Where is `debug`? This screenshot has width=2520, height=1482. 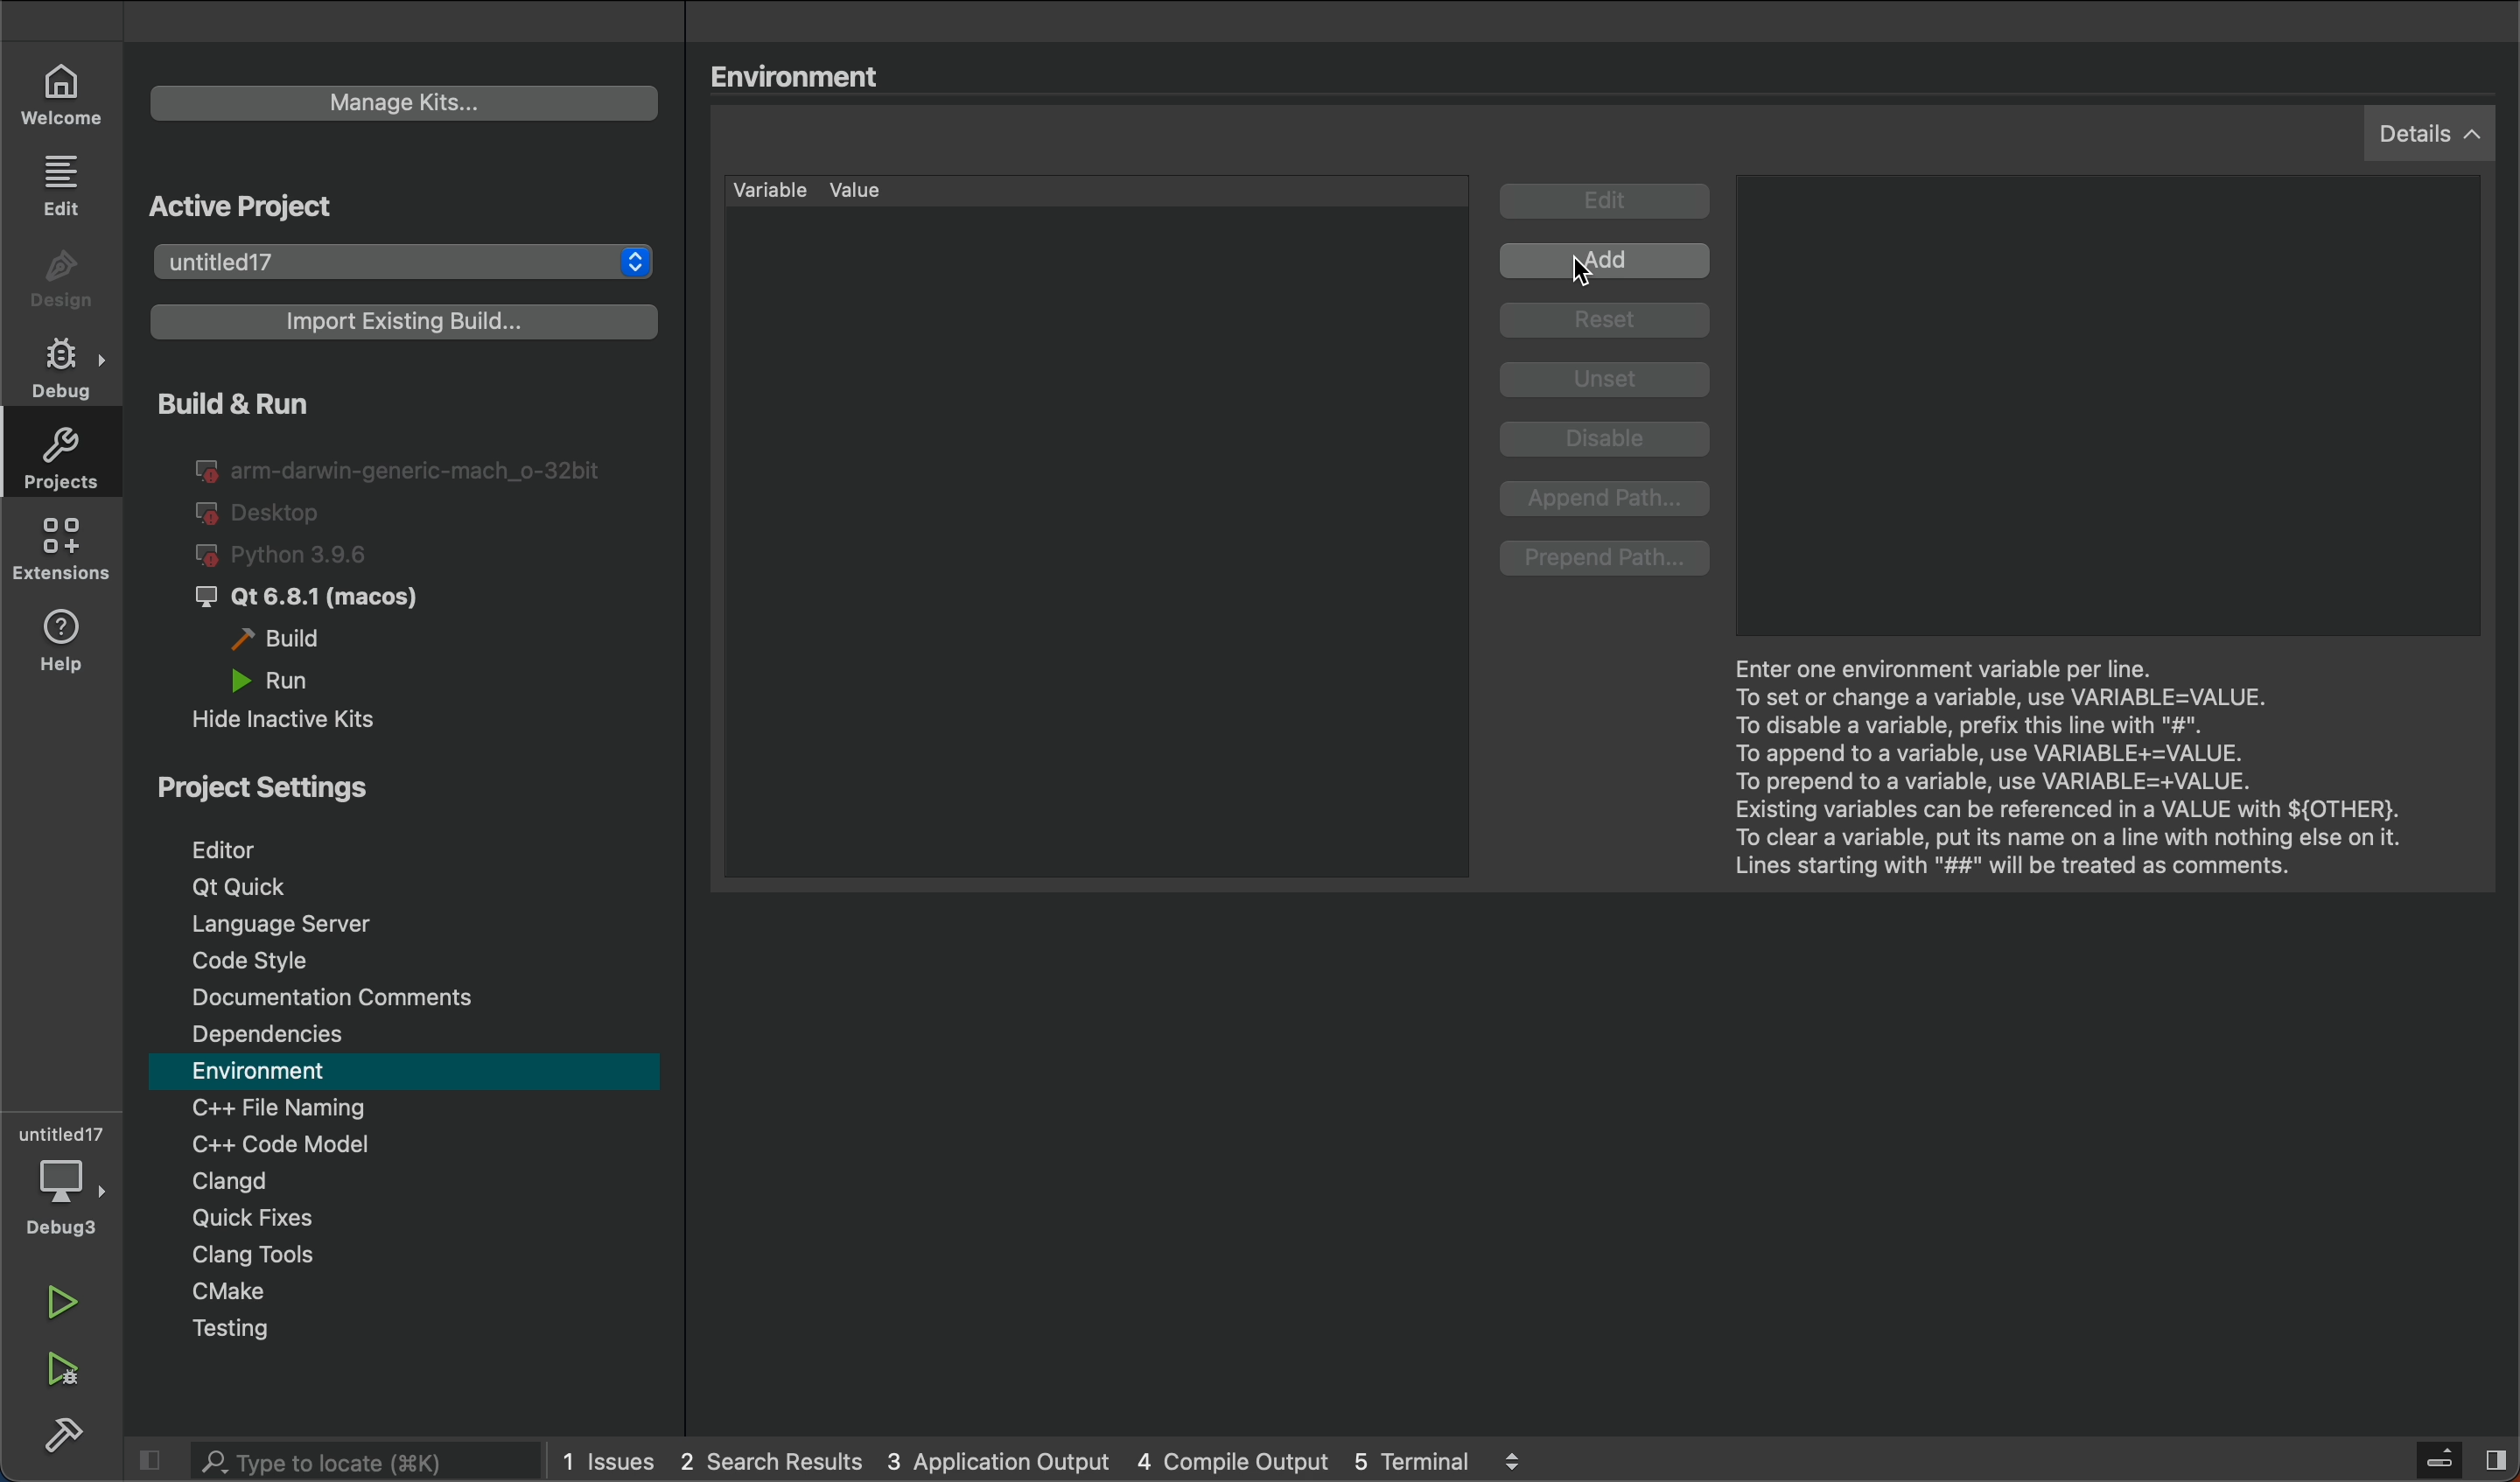
debug is located at coordinates (68, 1180).